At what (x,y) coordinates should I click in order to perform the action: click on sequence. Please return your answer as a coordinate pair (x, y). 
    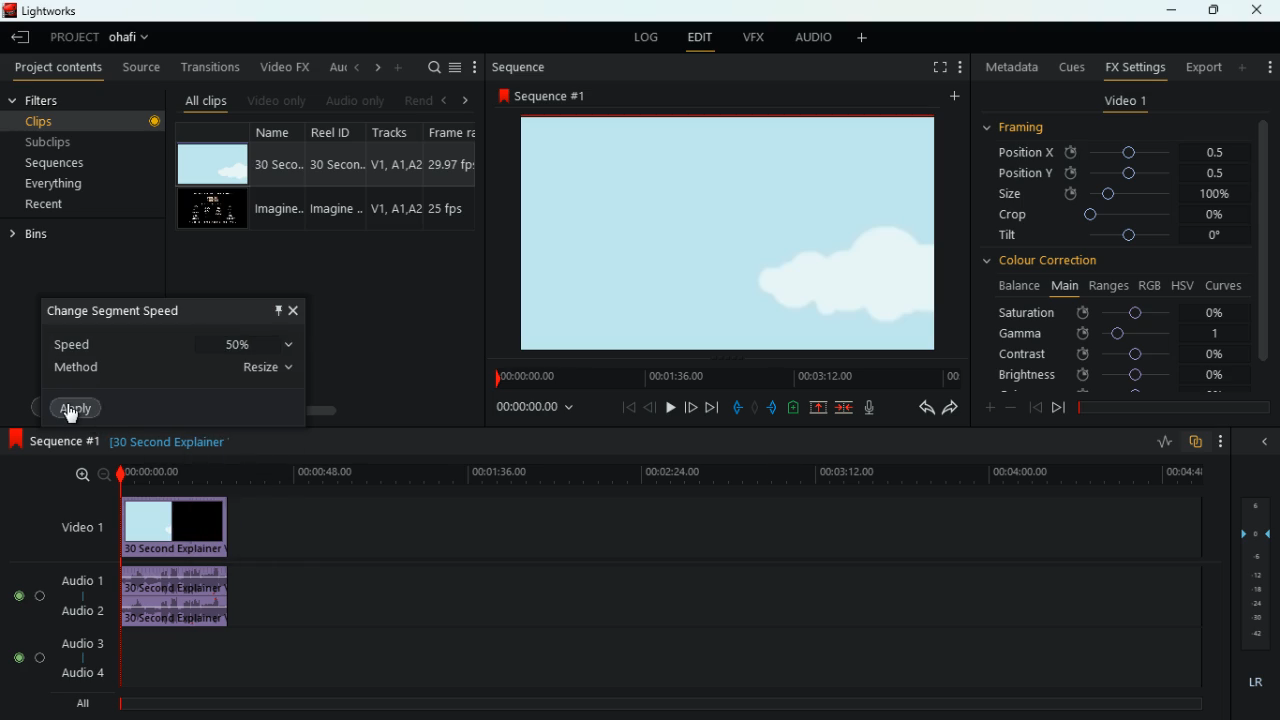
    Looking at the image, I should click on (51, 439).